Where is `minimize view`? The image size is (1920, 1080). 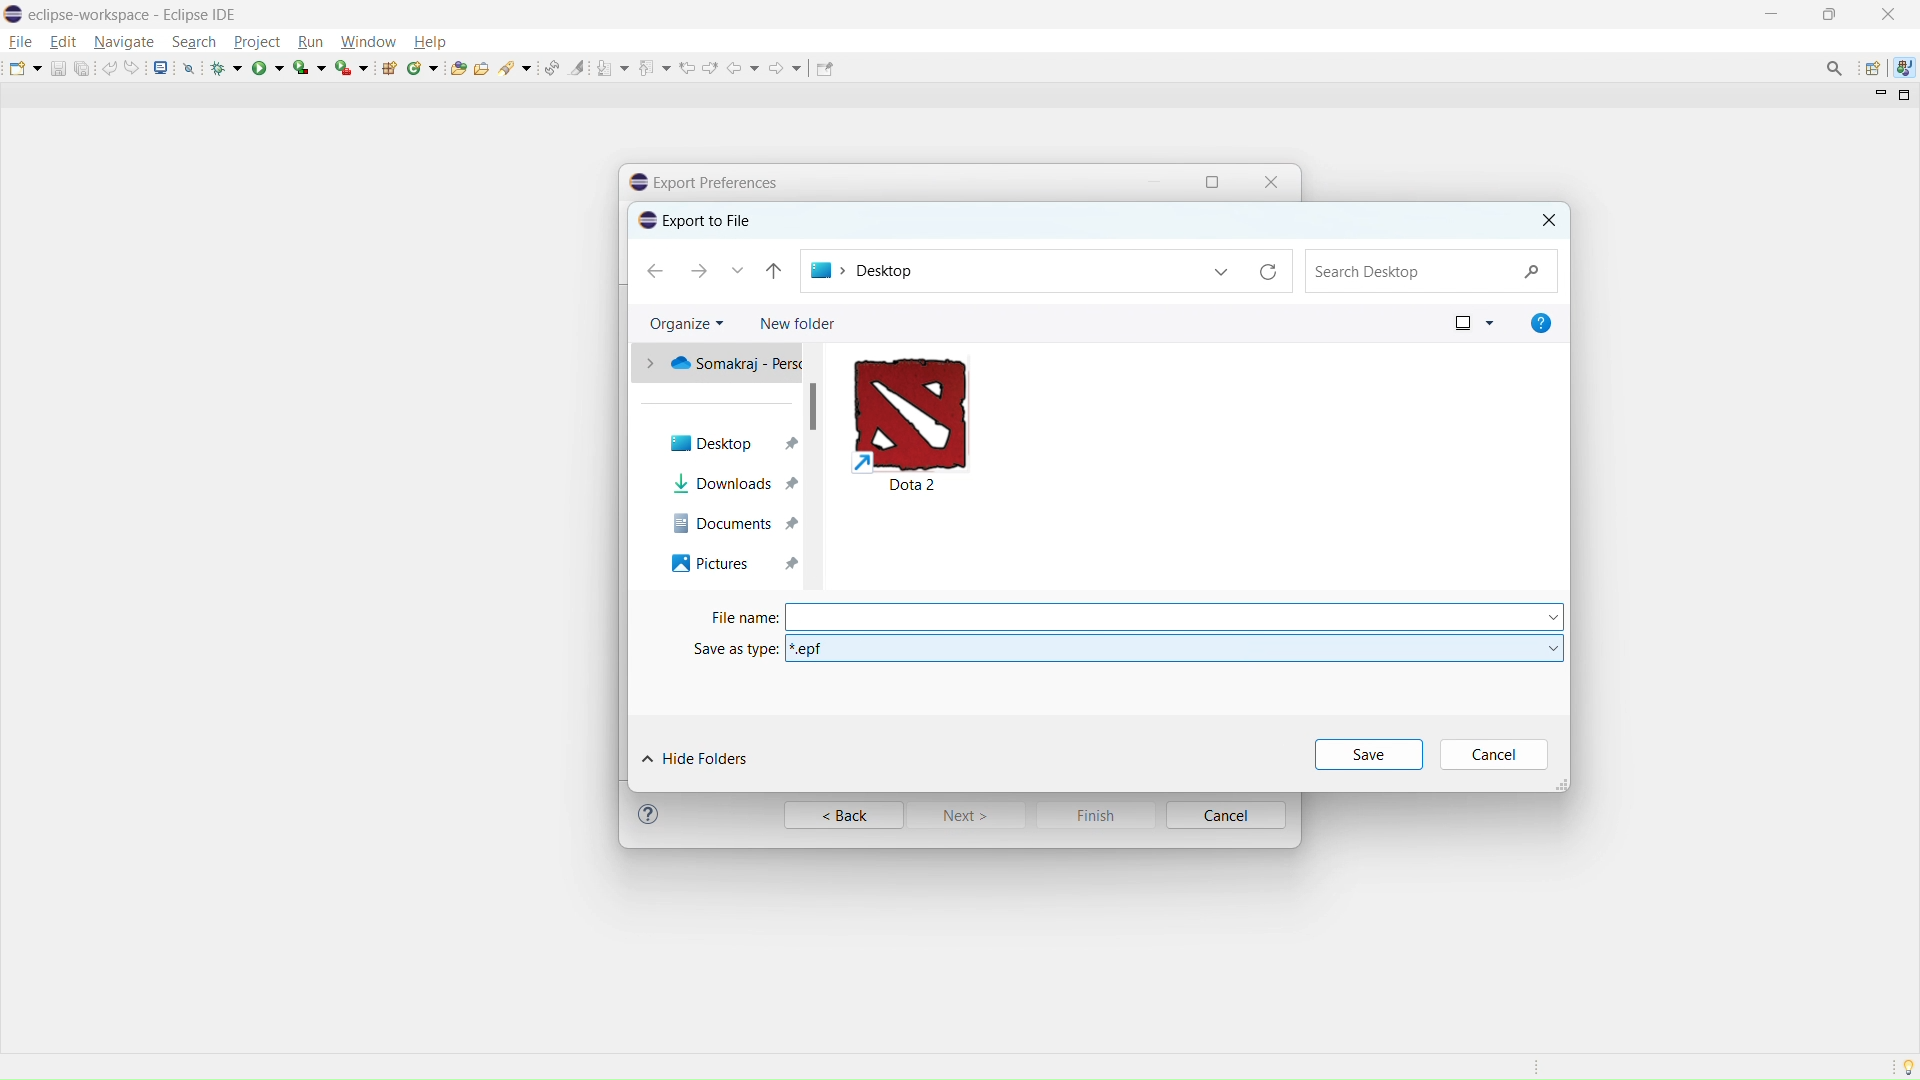 minimize view is located at coordinates (1878, 96).